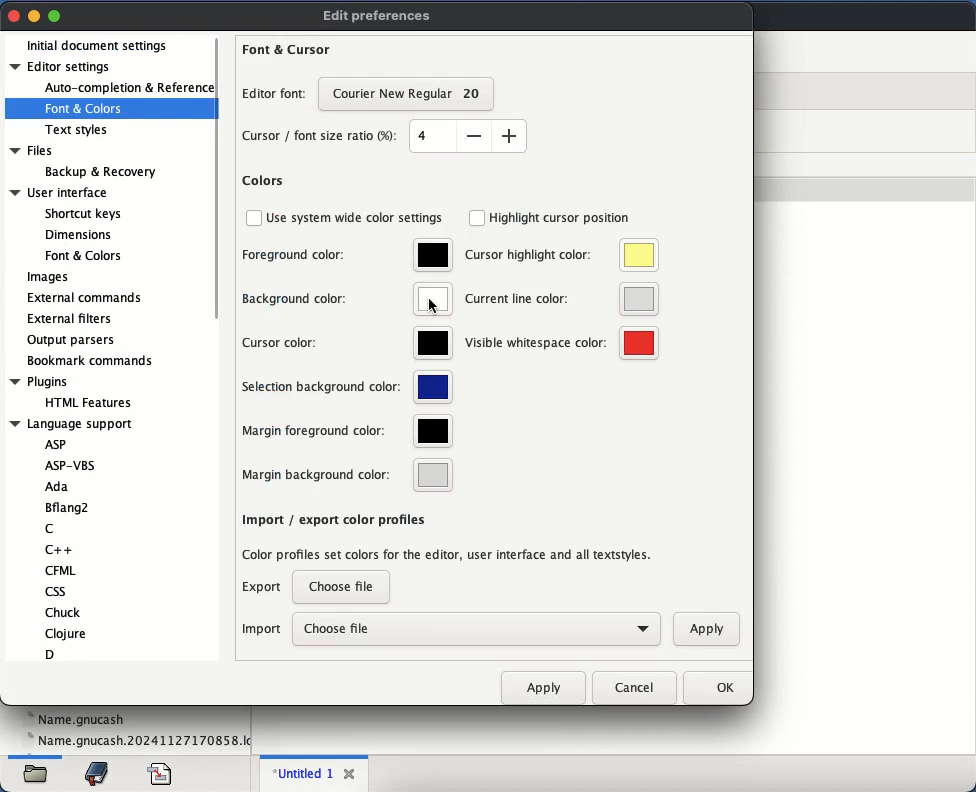  Describe the element at coordinates (99, 772) in the screenshot. I see `bookmark` at that location.